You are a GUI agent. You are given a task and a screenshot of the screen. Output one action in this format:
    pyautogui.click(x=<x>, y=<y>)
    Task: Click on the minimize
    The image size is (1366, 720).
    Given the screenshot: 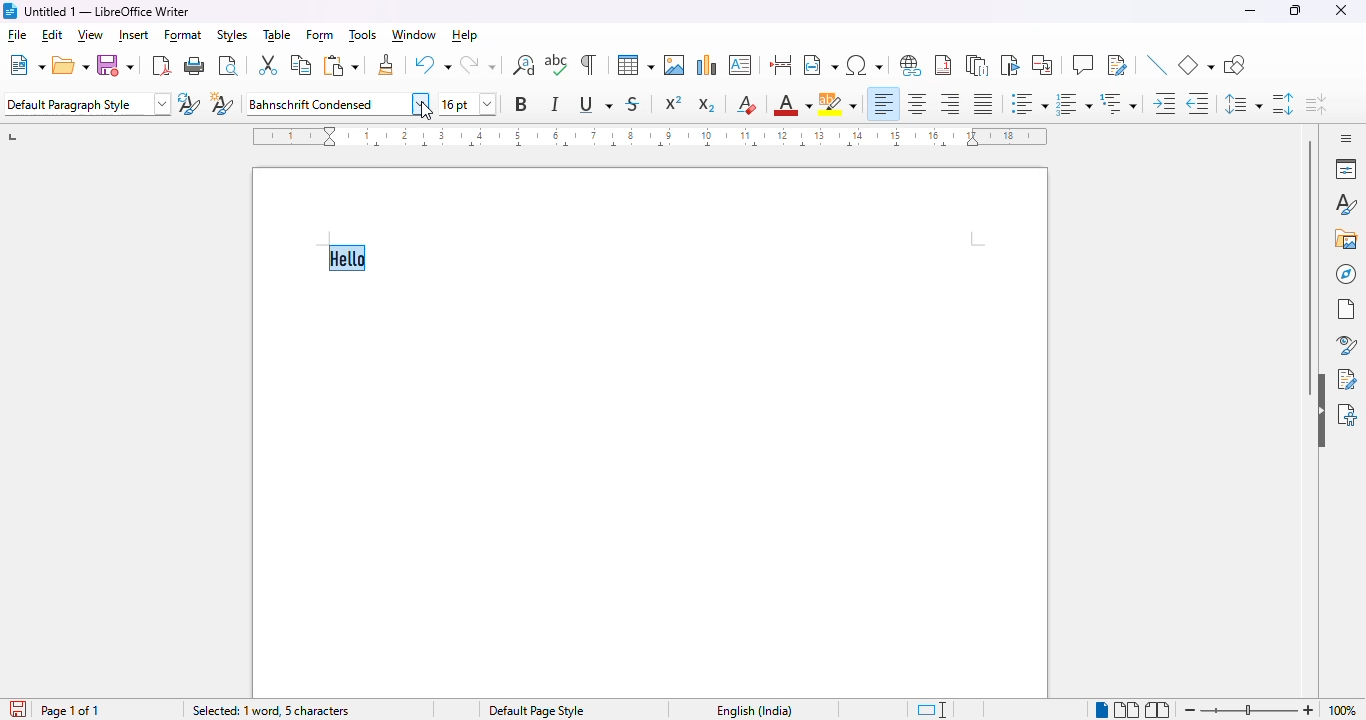 What is the action you would take?
    pyautogui.click(x=1251, y=11)
    